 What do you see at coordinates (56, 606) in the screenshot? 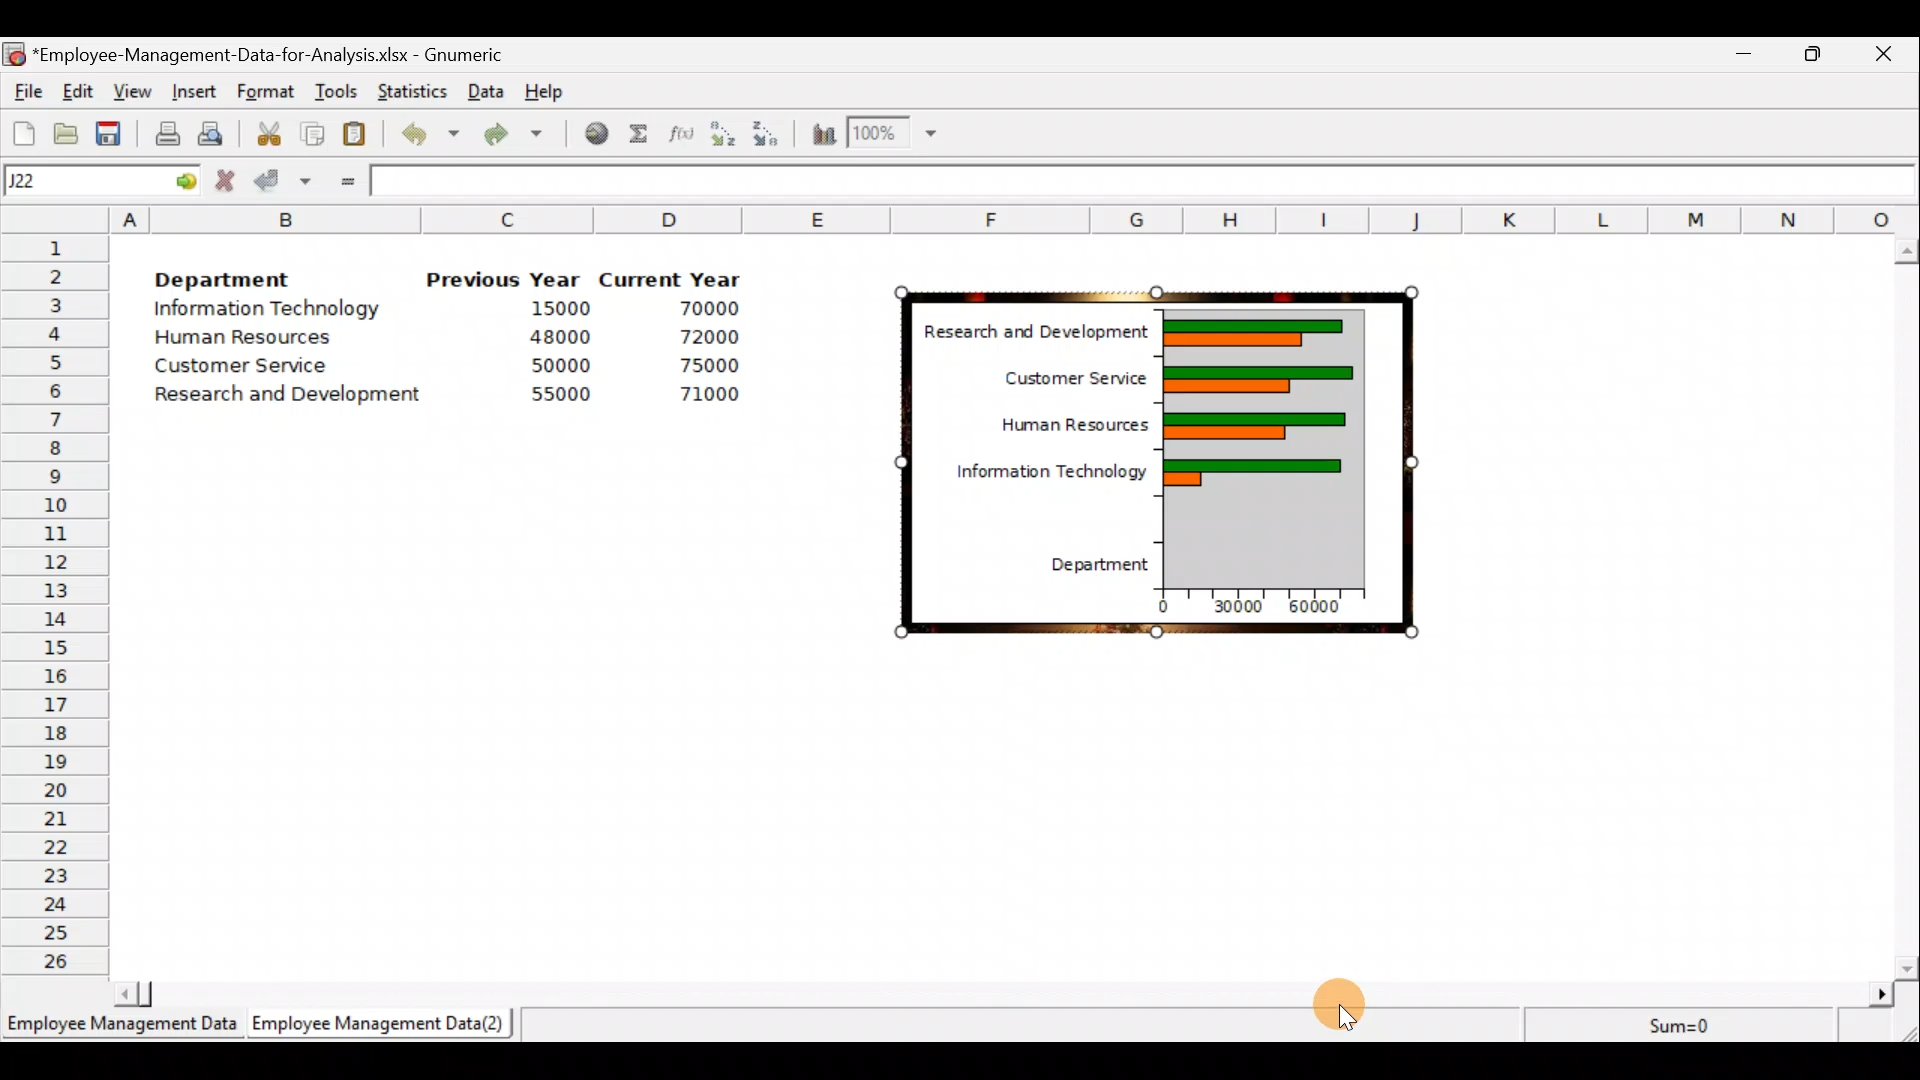
I see `Rows` at bounding box center [56, 606].